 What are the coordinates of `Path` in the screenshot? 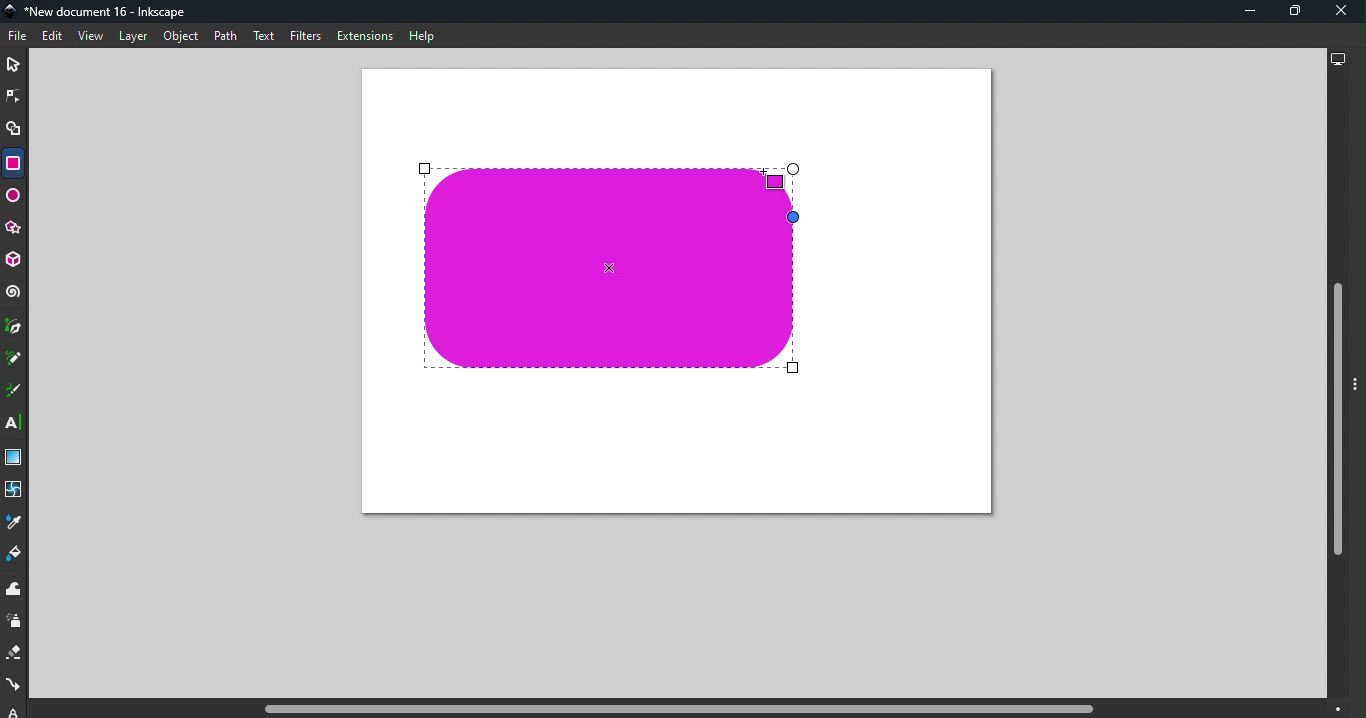 It's located at (225, 38).